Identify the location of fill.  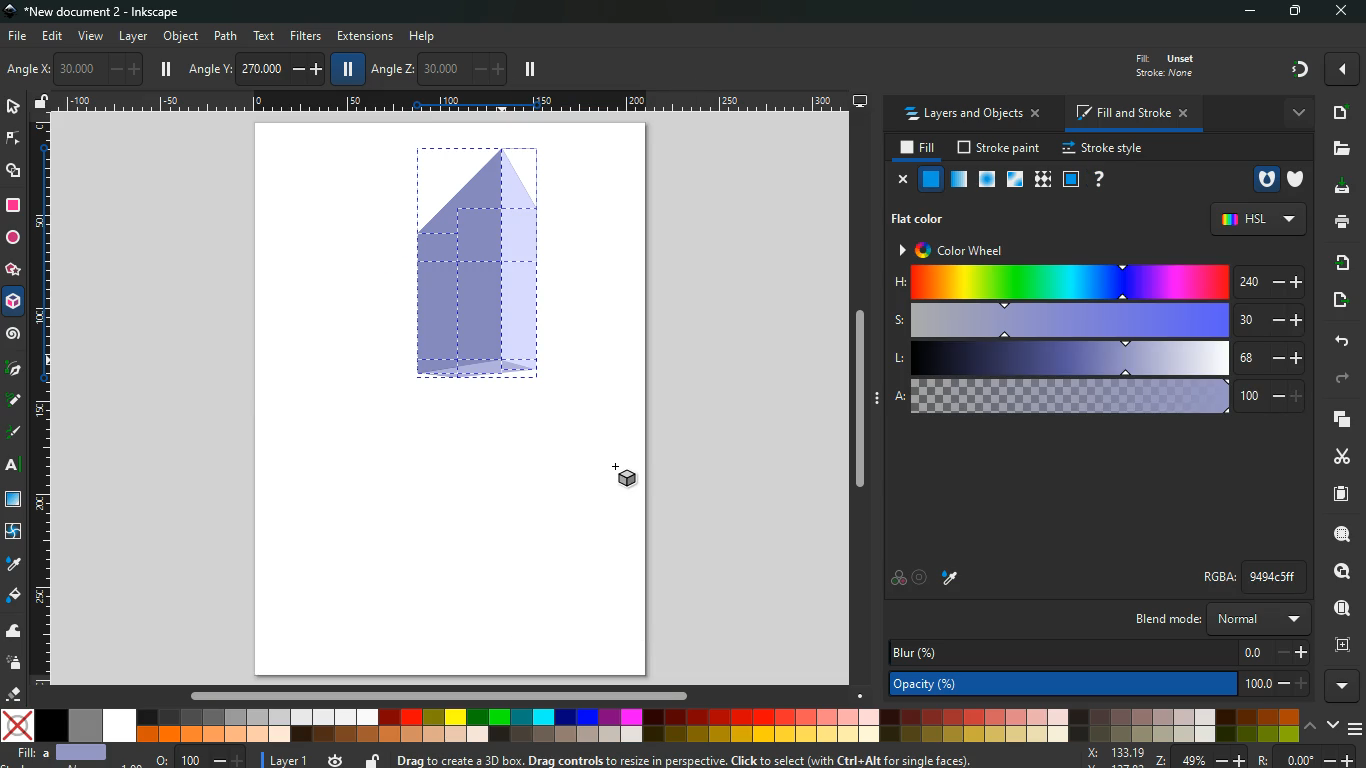
(1162, 64).